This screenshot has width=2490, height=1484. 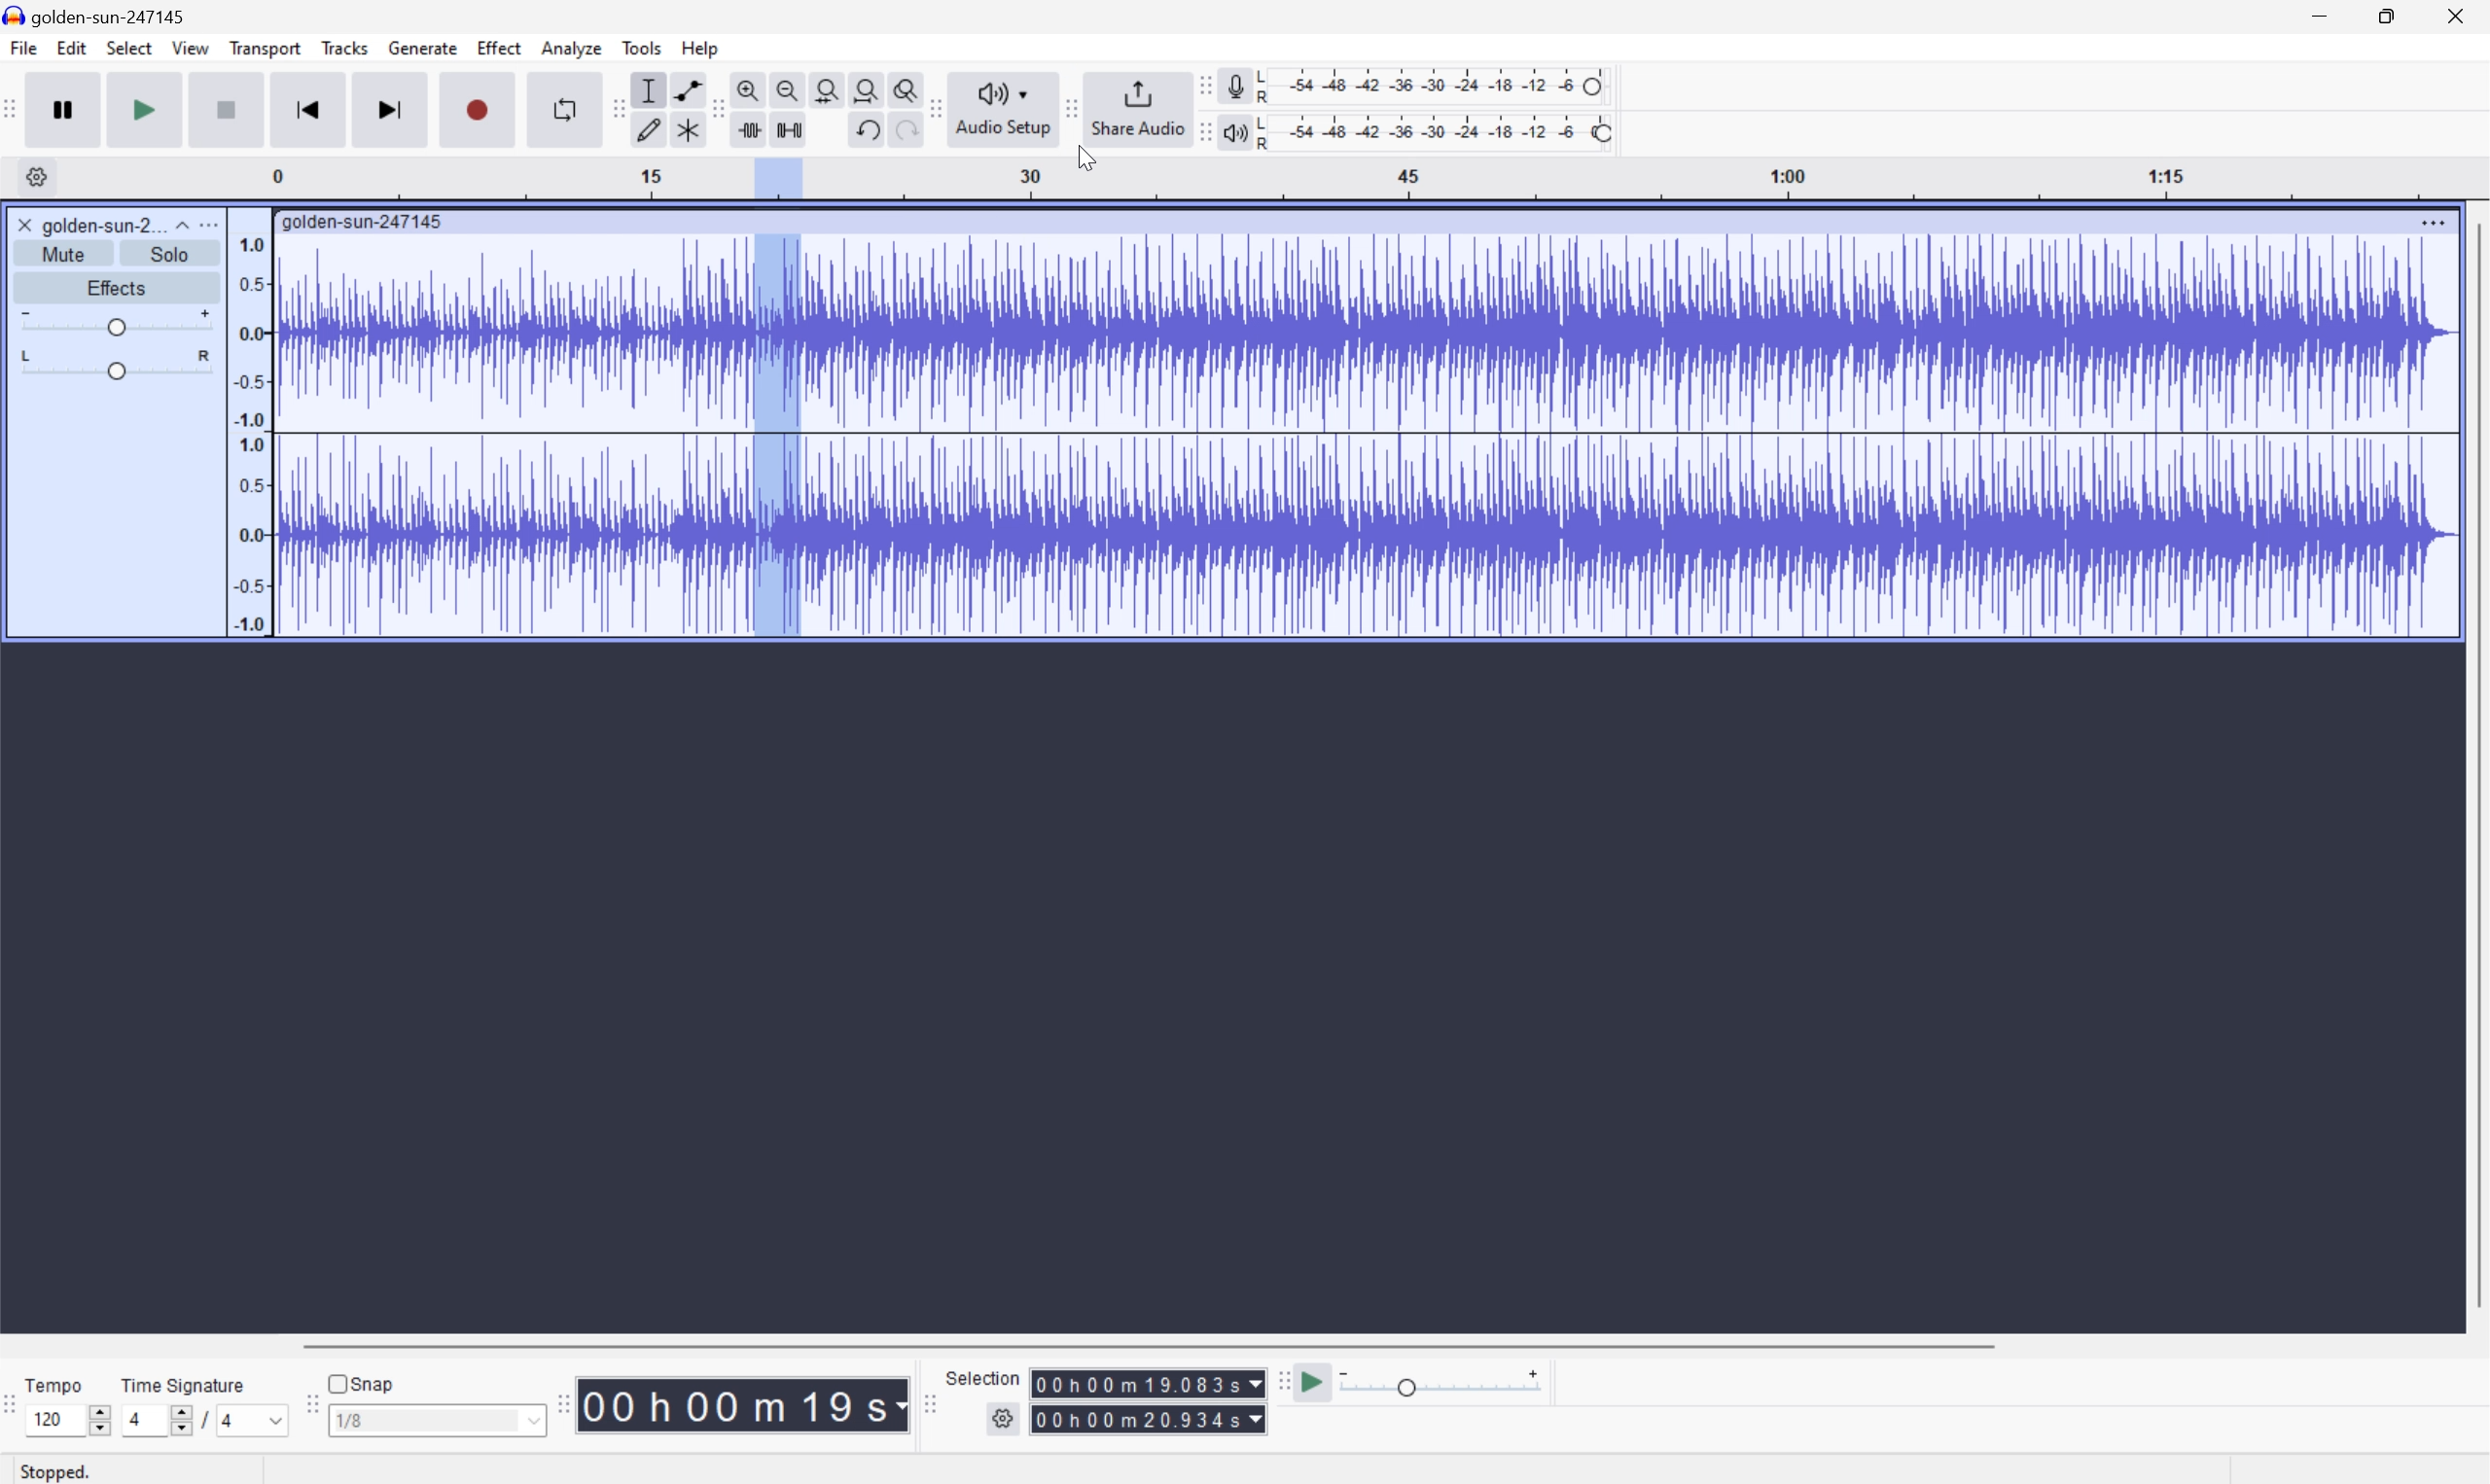 I want to click on Tracks, so click(x=344, y=47).